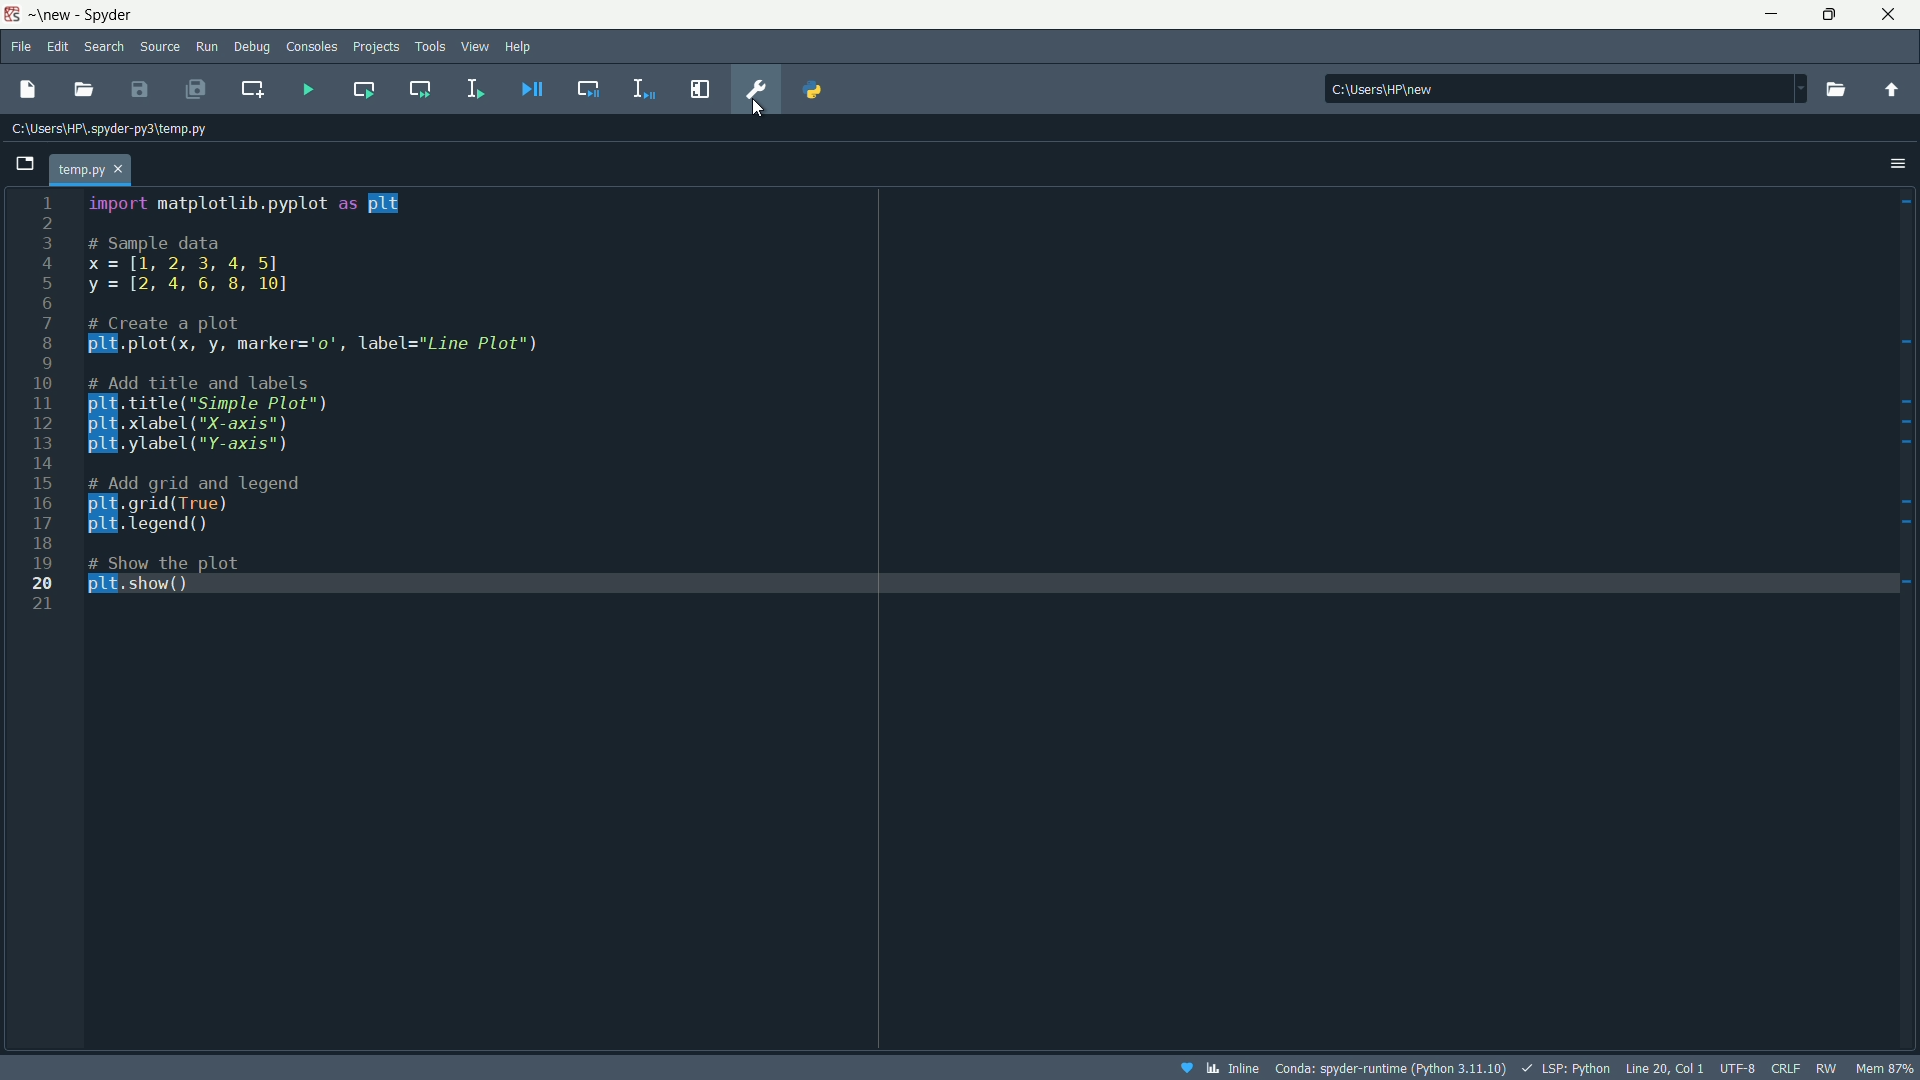 Image resolution: width=1920 pixels, height=1080 pixels. What do you see at coordinates (421, 89) in the screenshot?
I see `run current cell and go to the next one` at bounding box center [421, 89].